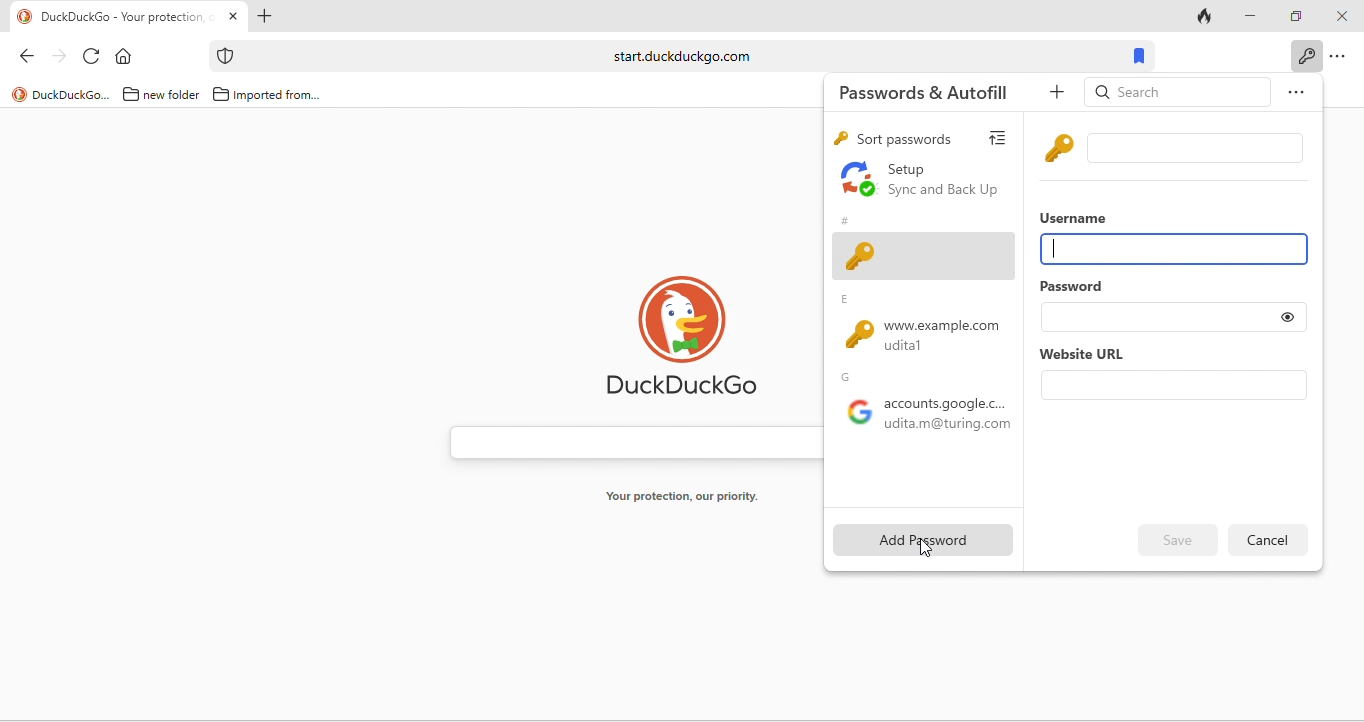 The height and width of the screenshot is (722, 1364). What do you see at coordinates (1305, 54) in the screenshot?
I see `key icon to show passwords and auto fills when clicked` at bounding box center [1305, 54].